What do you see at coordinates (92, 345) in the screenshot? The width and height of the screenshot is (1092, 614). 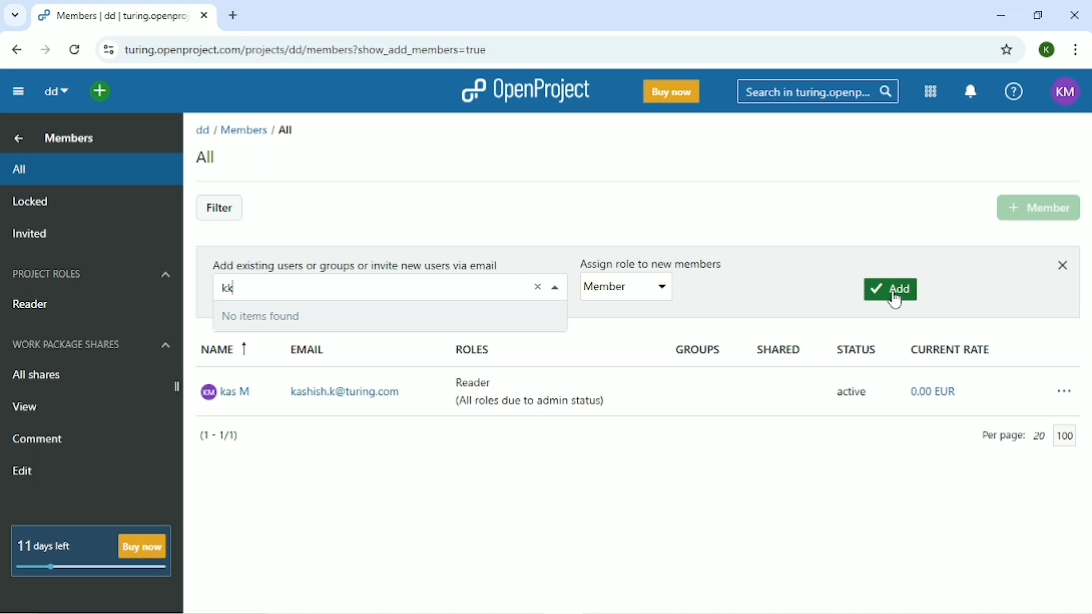 I see `Work package shares` at bounding box center [92, 345].